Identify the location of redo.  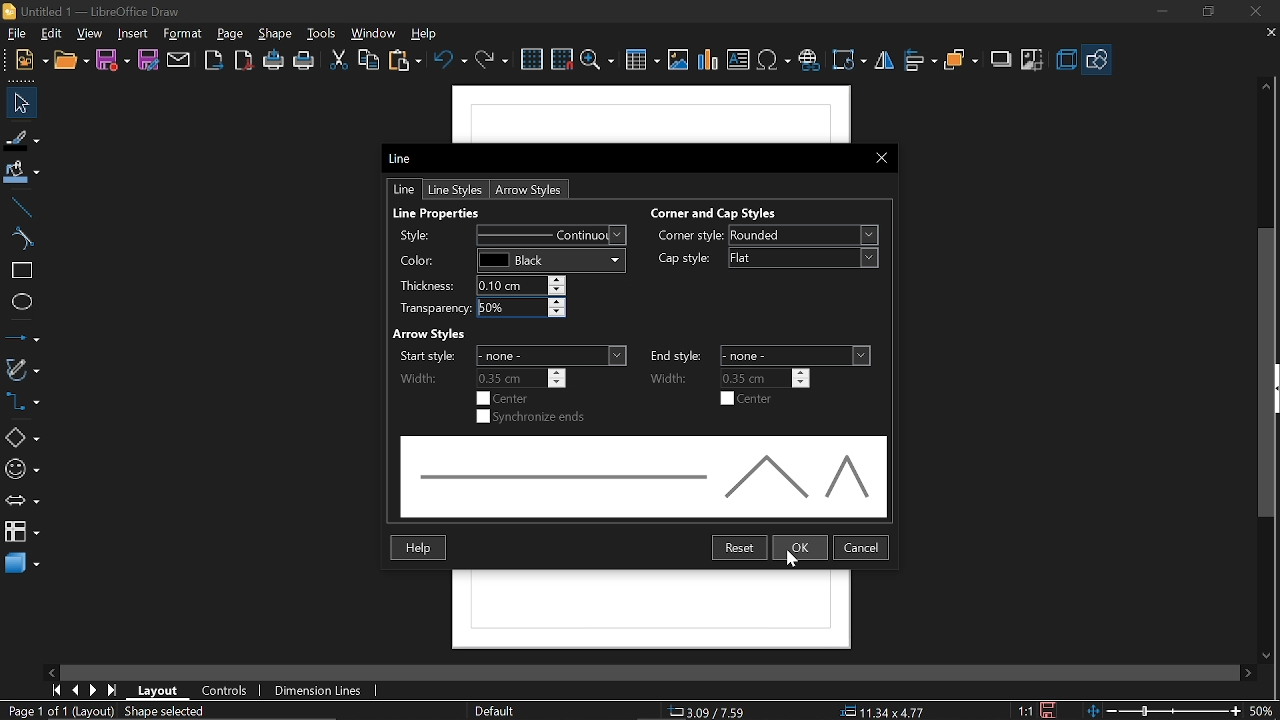
(491, 62).